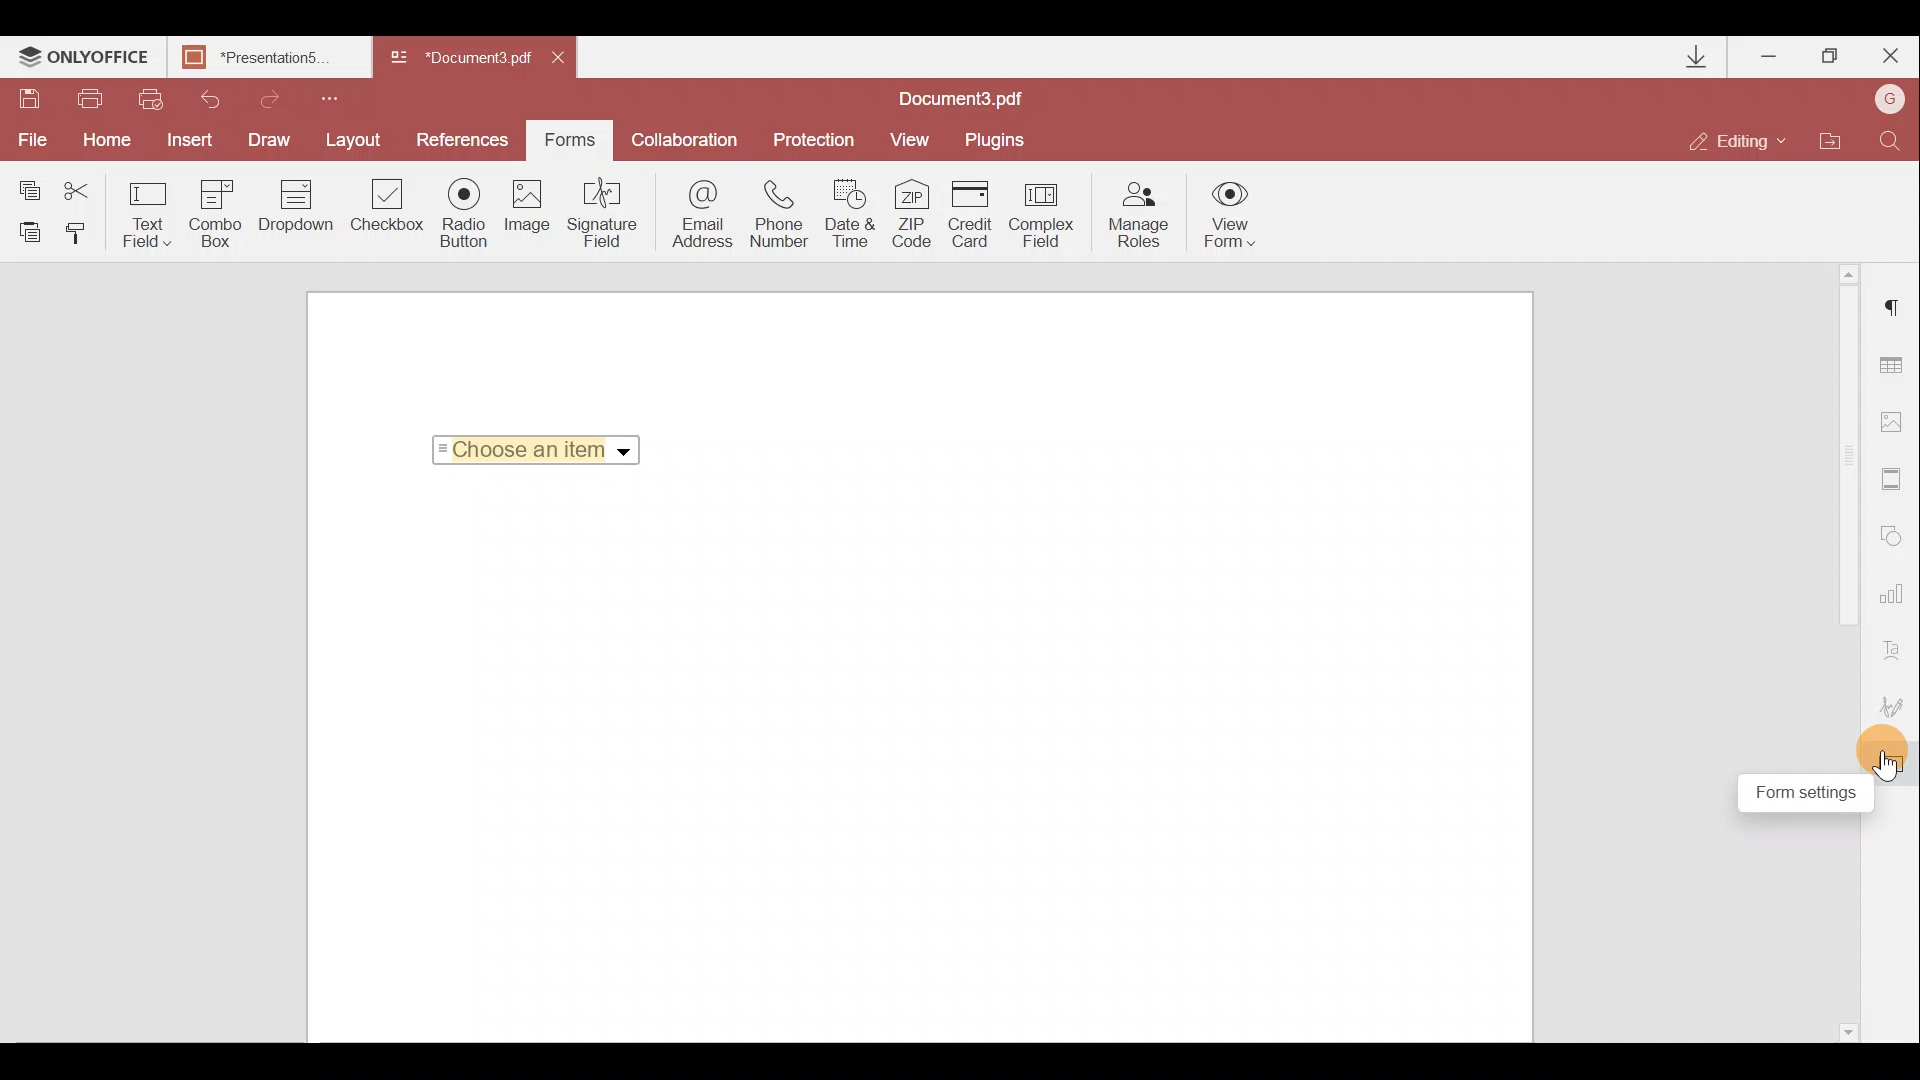 This screenshot has width=1920, height=1080. What do you see at coordinates (1896, 483) in the screenshot?
I see `Header & Footer settings` at bounding box center [1896, 483].